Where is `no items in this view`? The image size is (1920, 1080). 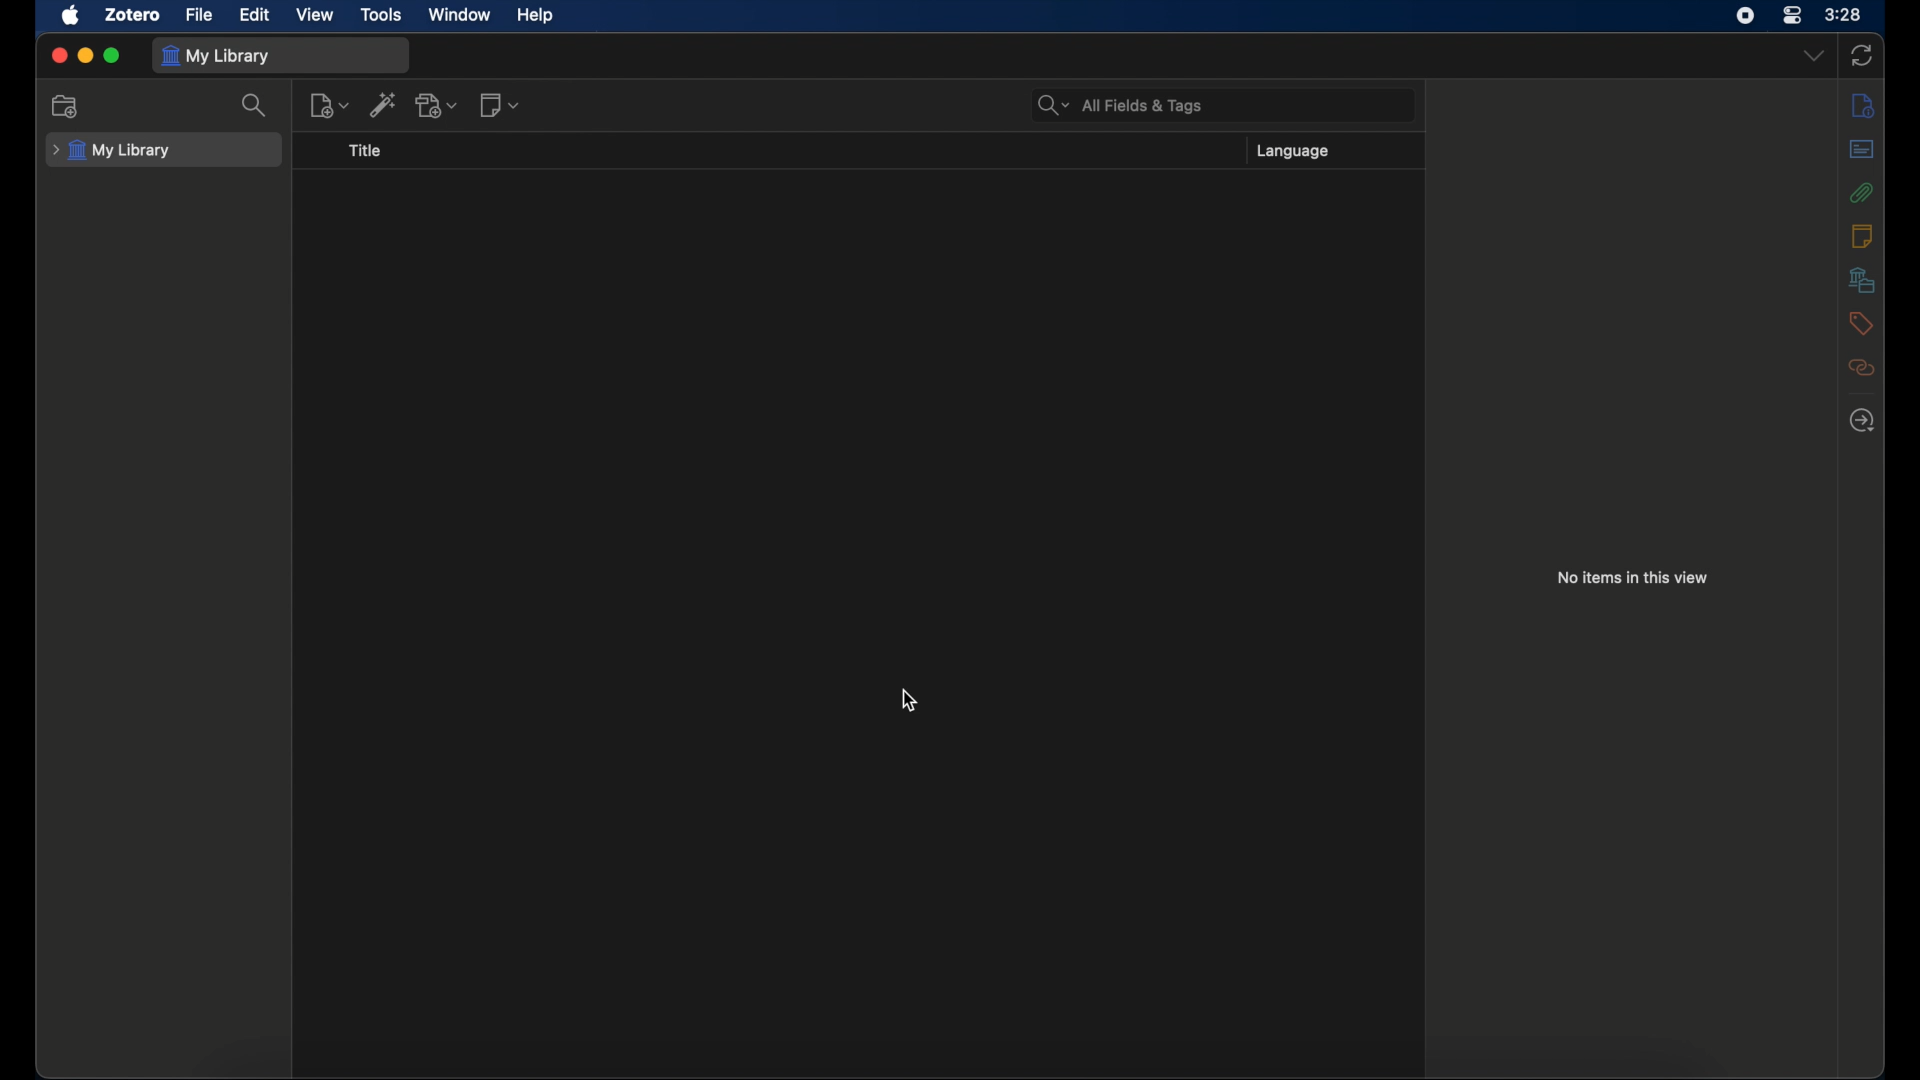 no items in this view is located at coordinates (1633, 578).